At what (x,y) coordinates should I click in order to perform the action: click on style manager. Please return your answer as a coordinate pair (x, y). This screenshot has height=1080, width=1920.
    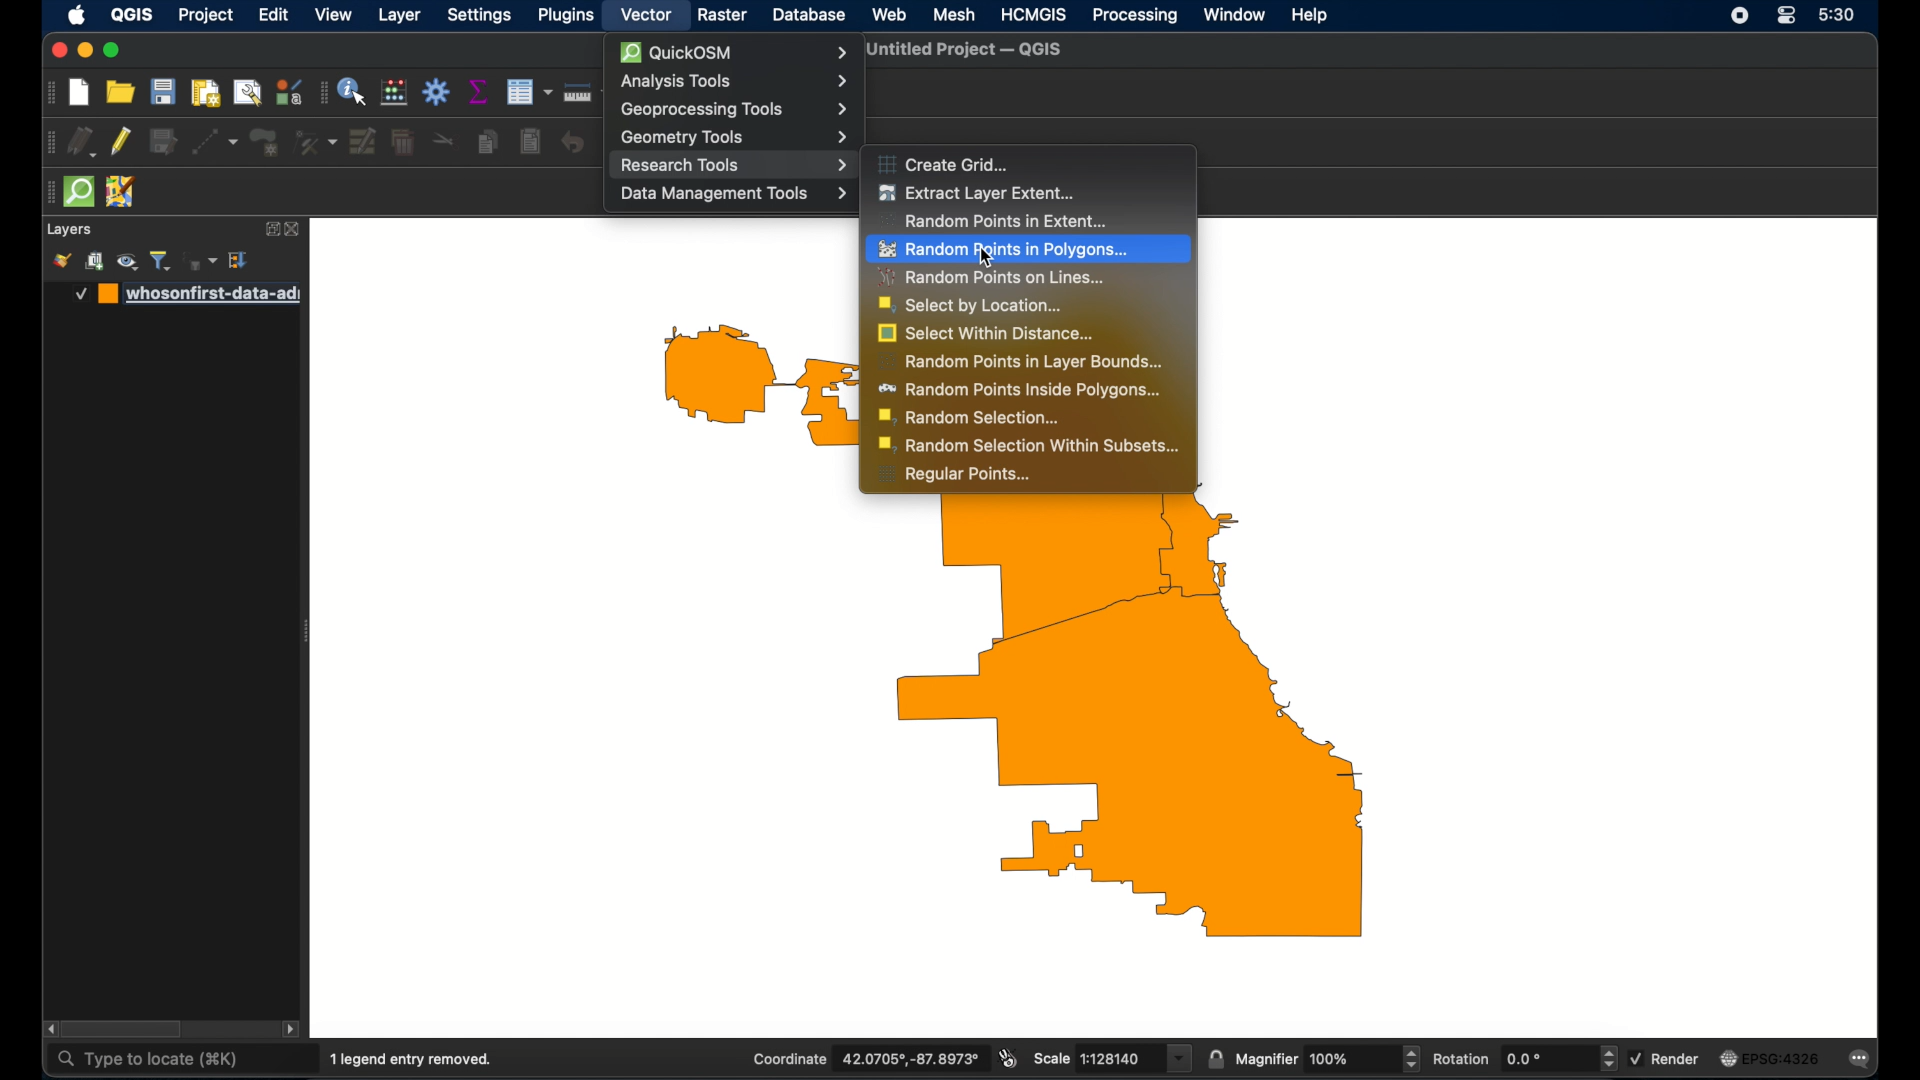
    Looking at the image, I should click on (61, 261).